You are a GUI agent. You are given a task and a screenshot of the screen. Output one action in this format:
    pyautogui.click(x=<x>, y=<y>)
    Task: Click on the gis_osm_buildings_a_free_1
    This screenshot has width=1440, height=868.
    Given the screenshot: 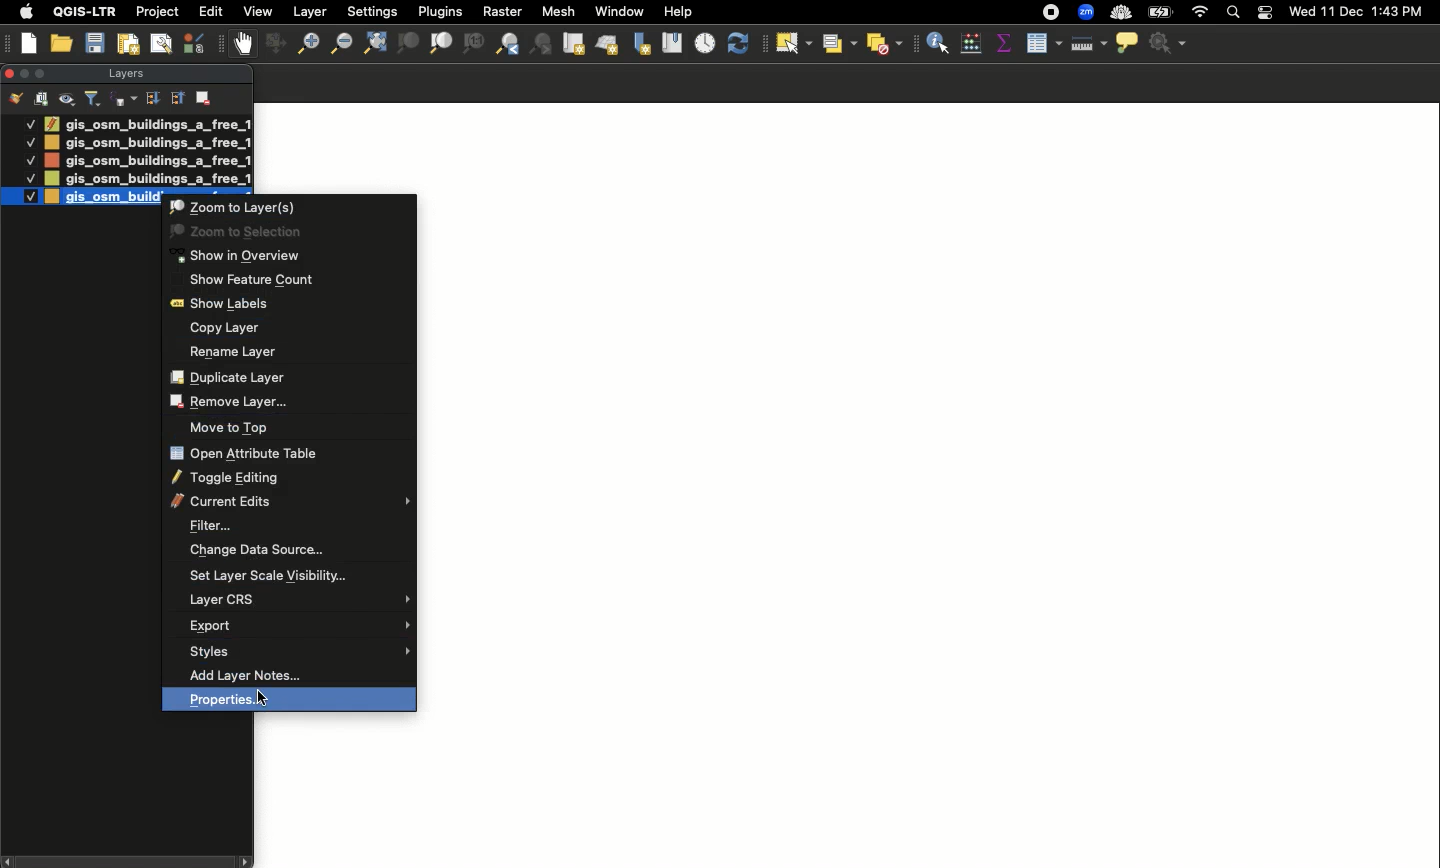 What is the action you would take?
    pyautogui.click(x=148, y=143)
    